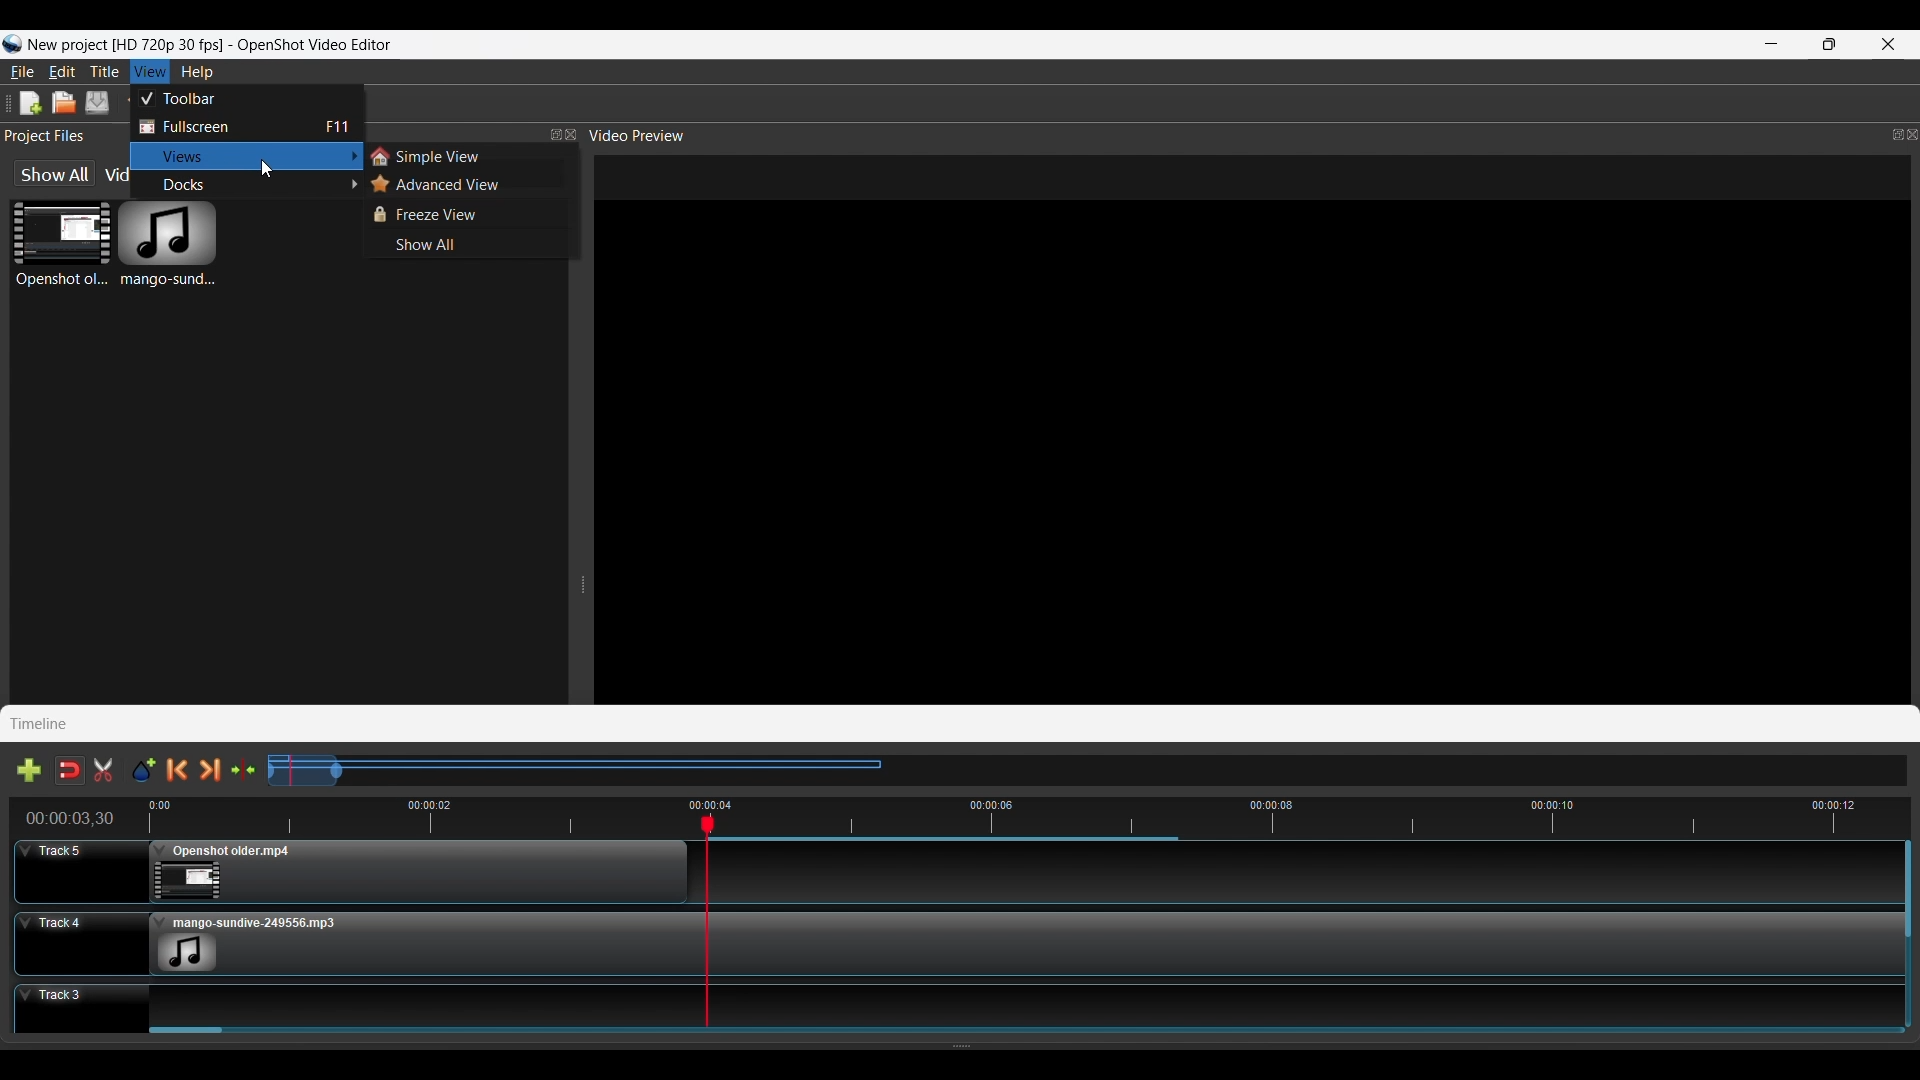  I want to click on Disable Snapping, so click(70, 769).